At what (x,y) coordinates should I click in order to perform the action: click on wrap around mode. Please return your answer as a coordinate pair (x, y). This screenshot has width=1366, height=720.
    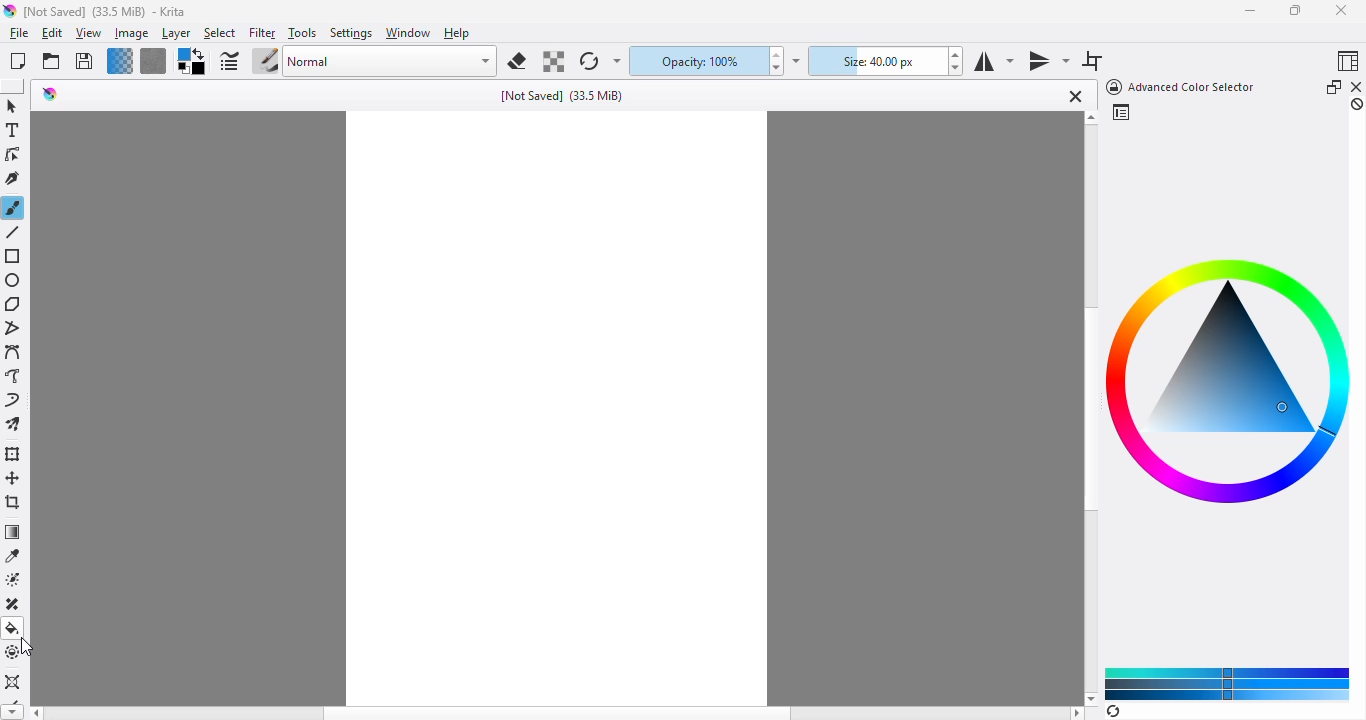
    Looking at the image, I should click on (1092, 61).